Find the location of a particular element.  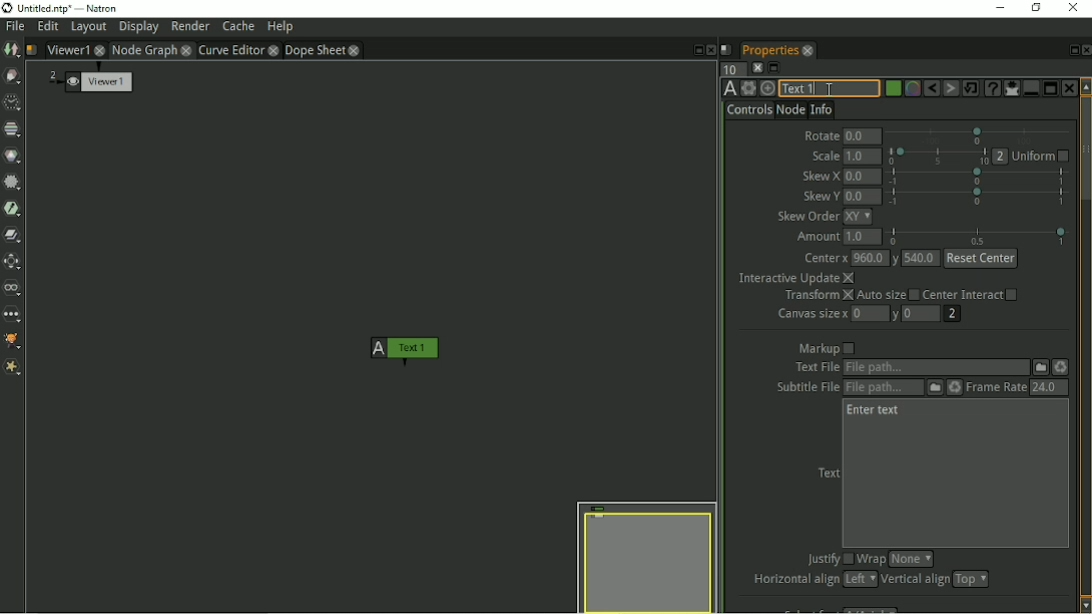

Edit is located at coordinates (48, 27).